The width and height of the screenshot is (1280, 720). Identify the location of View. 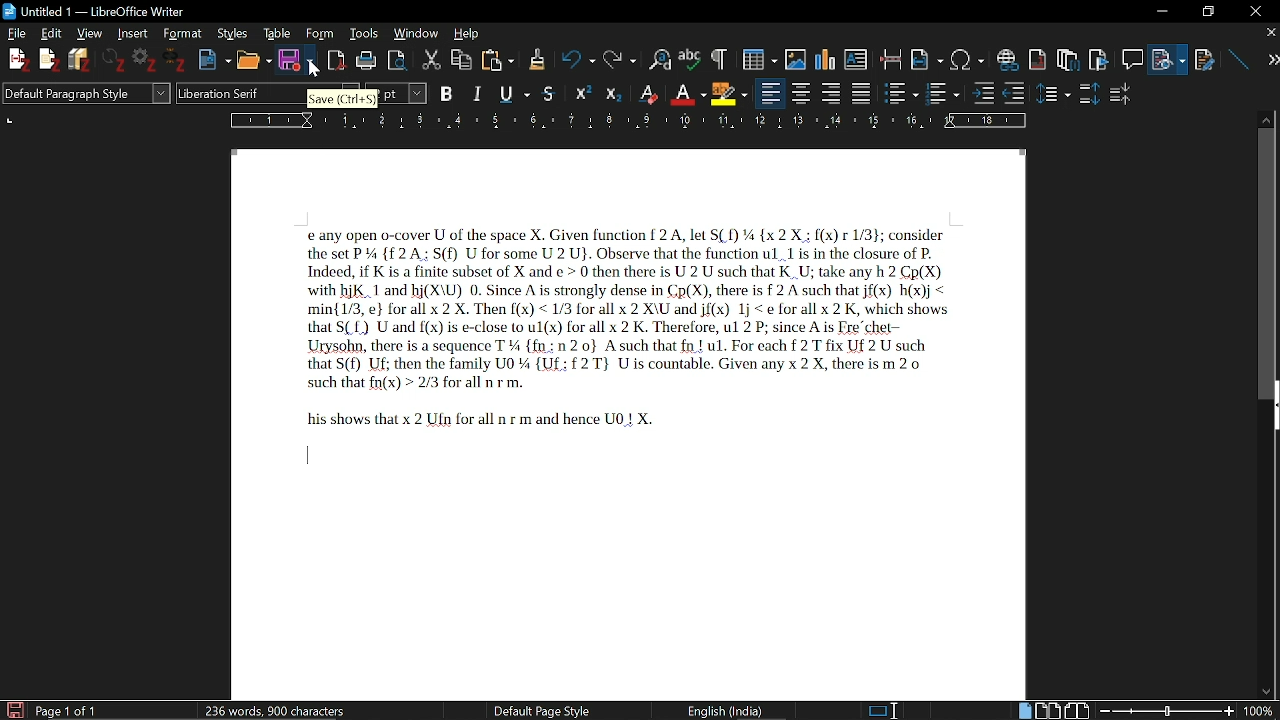
(87, 33).